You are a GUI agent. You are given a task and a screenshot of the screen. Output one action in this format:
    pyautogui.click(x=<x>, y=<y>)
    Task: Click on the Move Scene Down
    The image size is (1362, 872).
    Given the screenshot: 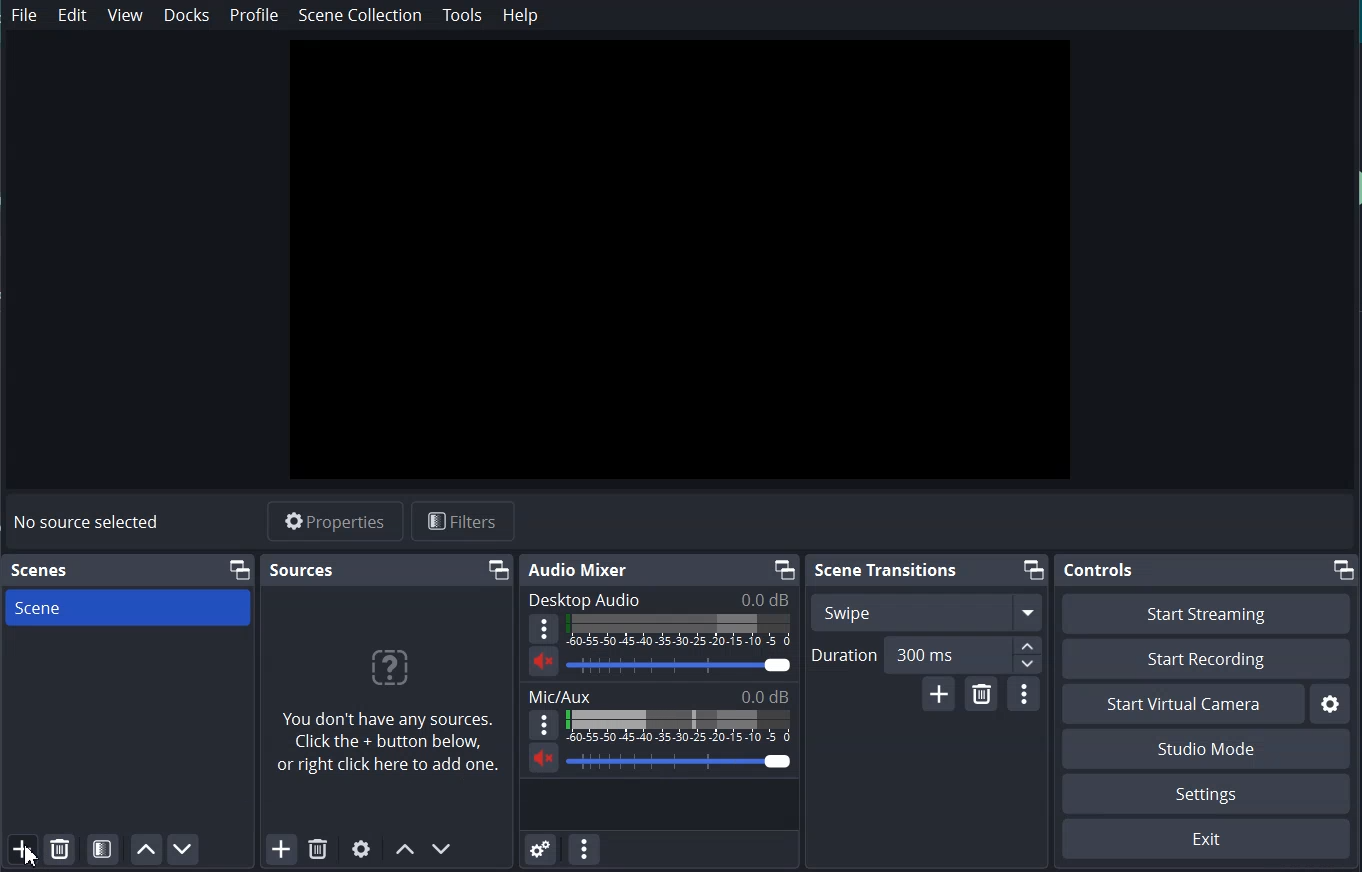 What is the action you would take?
    pyautogui.click(x=183, y=849)
    